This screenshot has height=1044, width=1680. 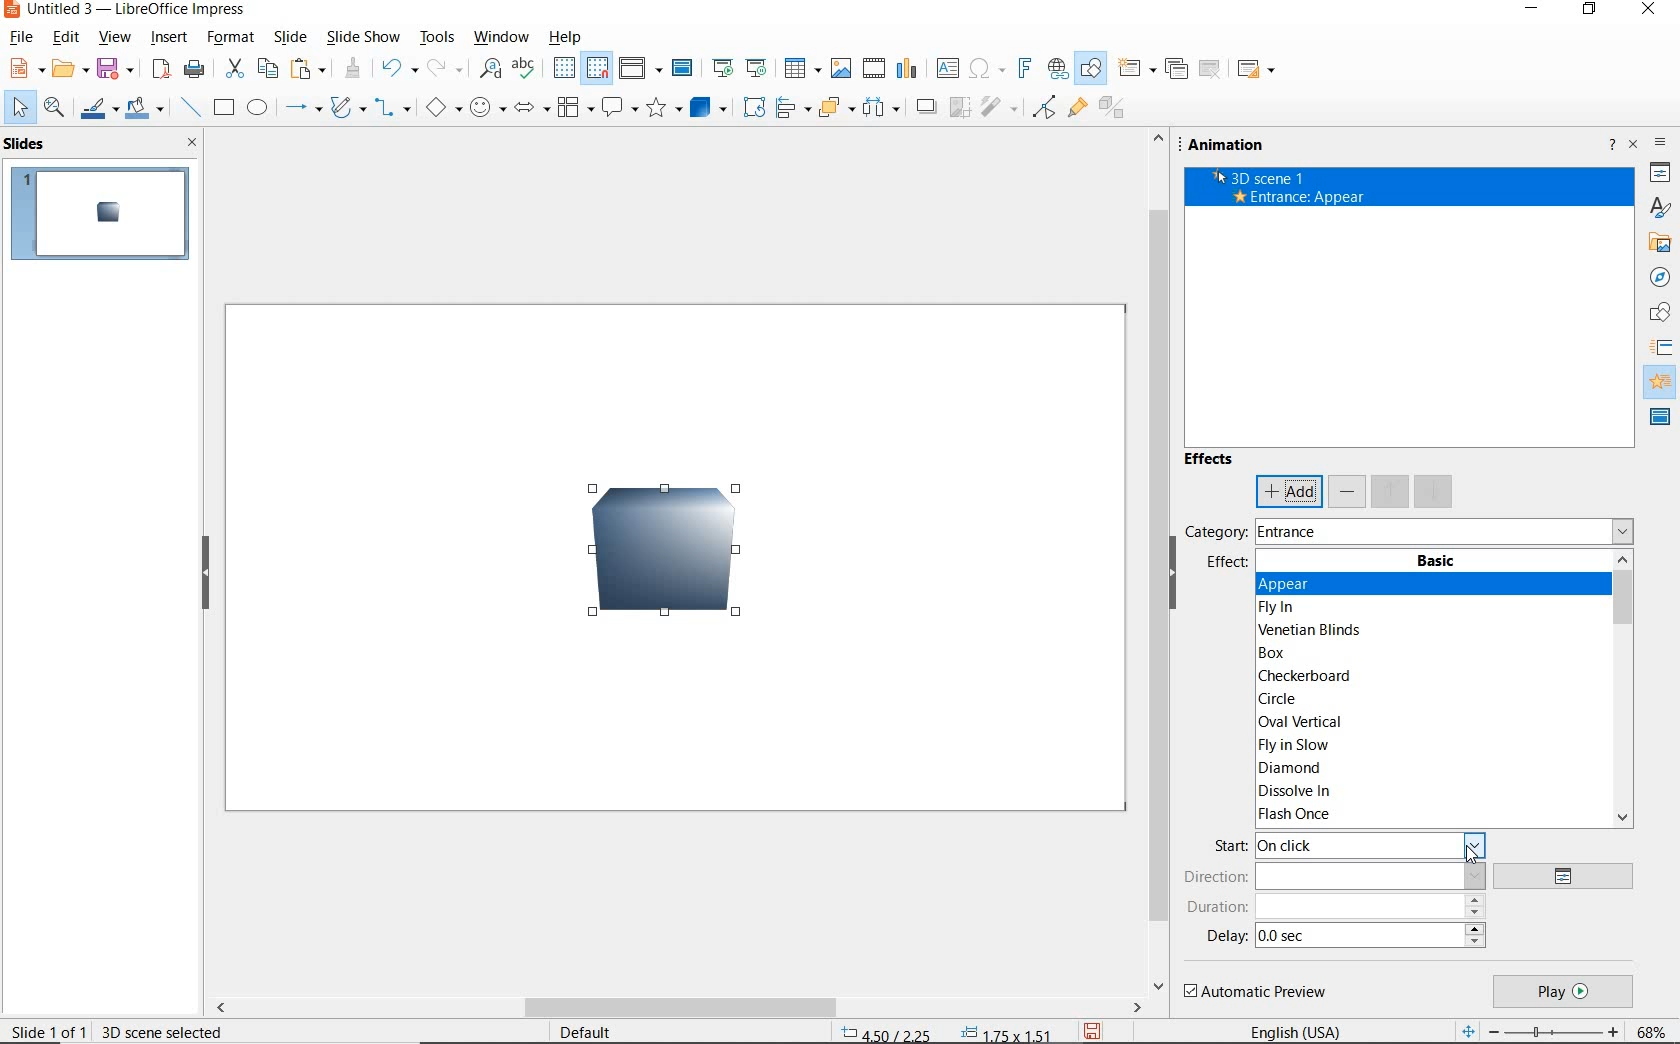 What do you see at coordinates (1045, 105) in the screenshot?
I see `toggle point edit mode` at bounding box center [1045, 105].